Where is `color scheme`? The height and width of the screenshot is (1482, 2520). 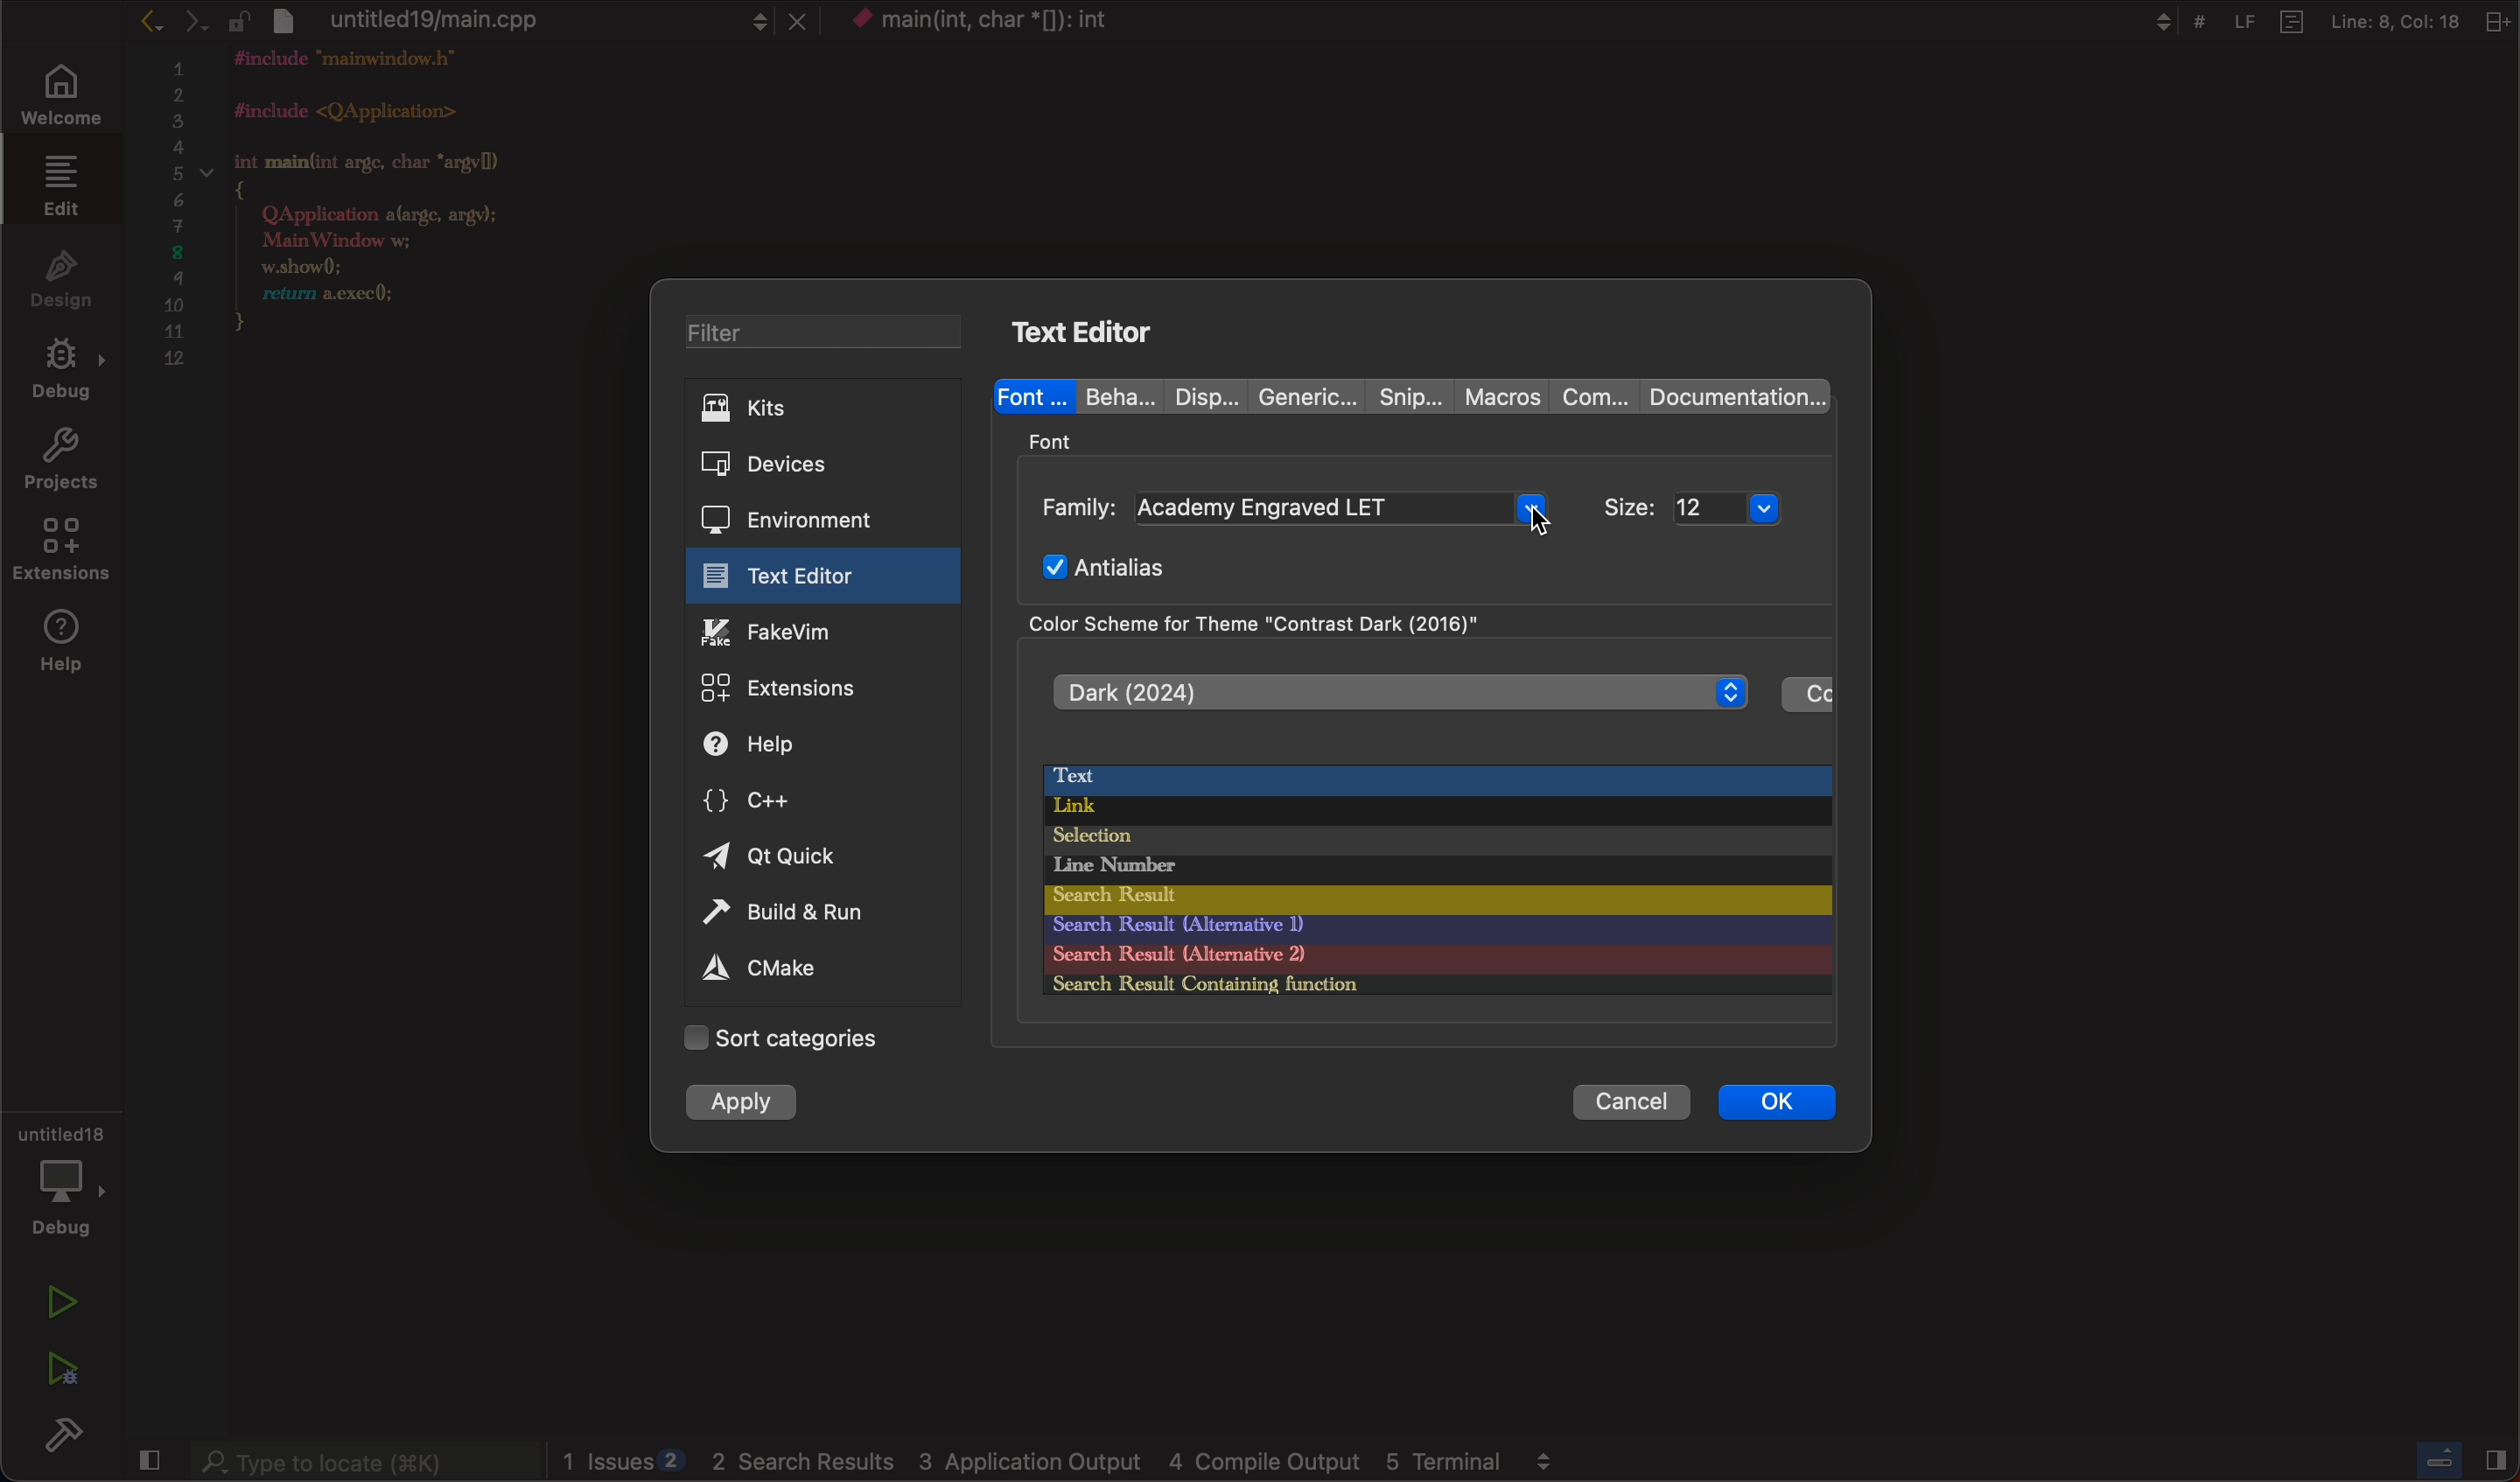 color scheme is located at coordinates (1317, 623).